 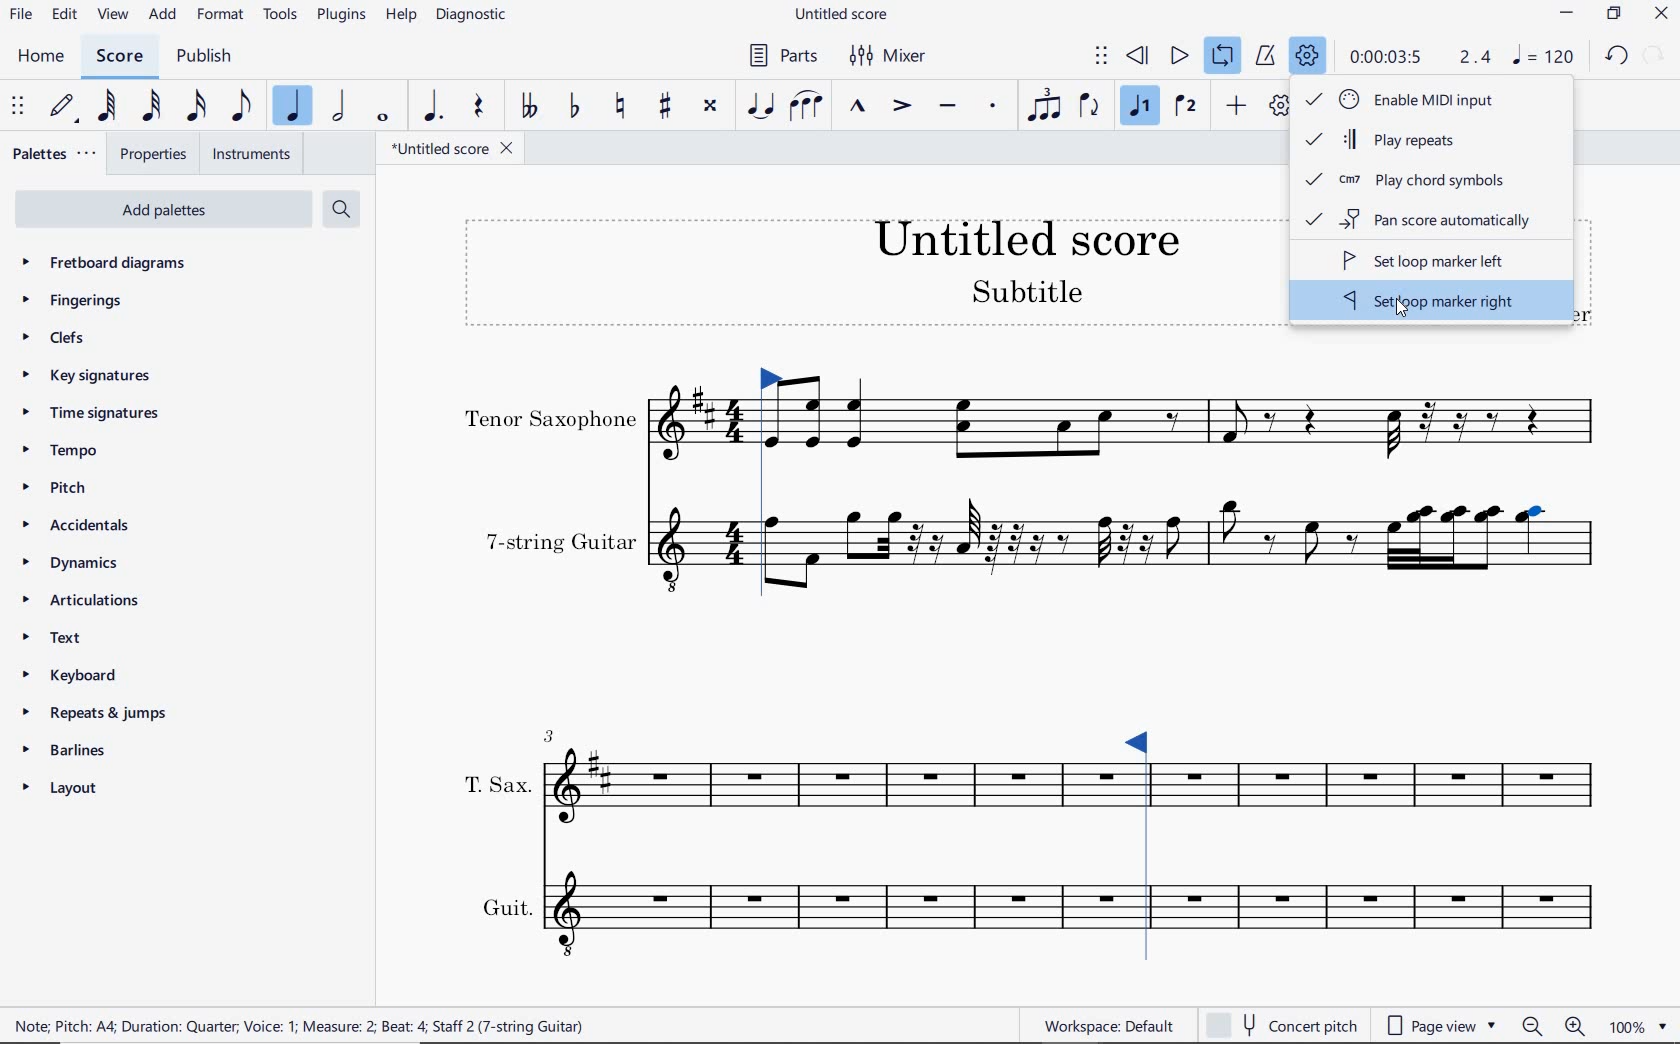 What do you see at coordinates (193, 106) in the screenshot?
I see `16TH NOTE` at bounding box center [193, 106].